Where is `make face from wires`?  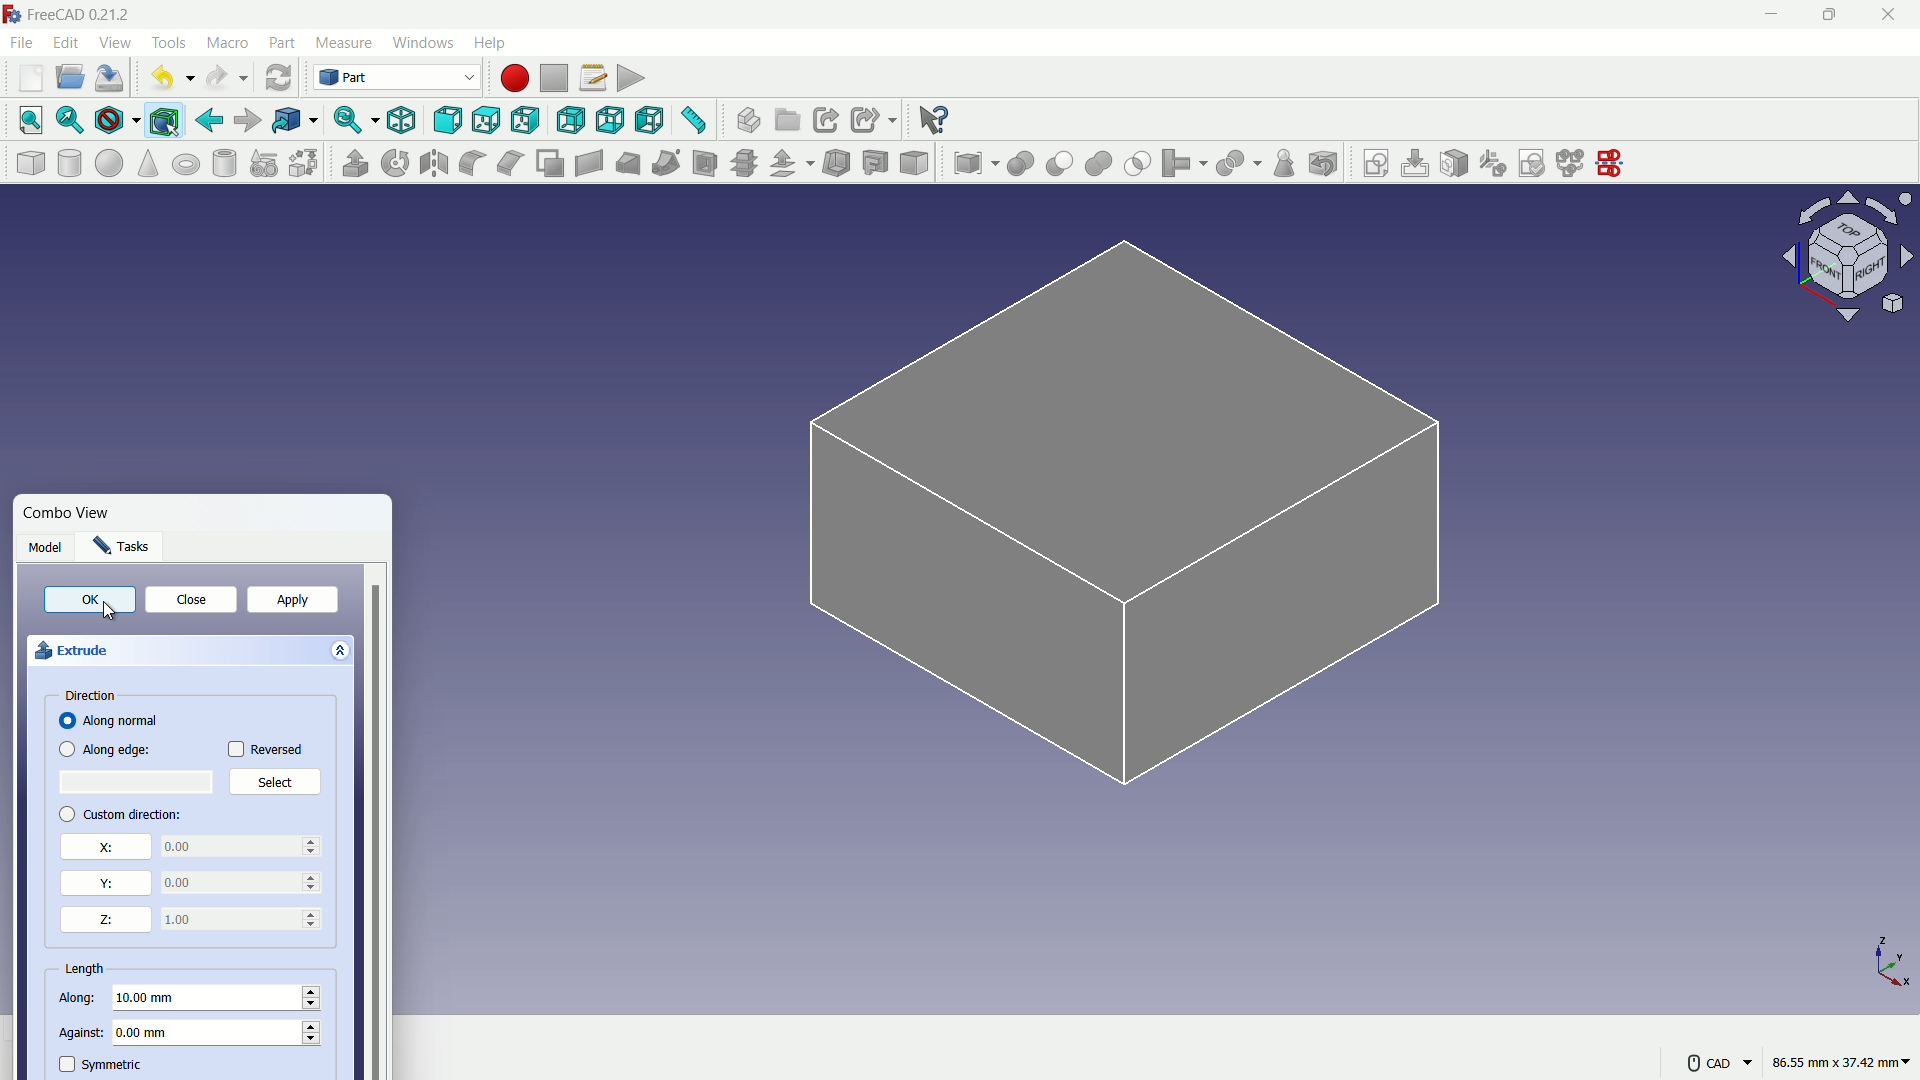 make face from wires is located at coordinates (551, 163).